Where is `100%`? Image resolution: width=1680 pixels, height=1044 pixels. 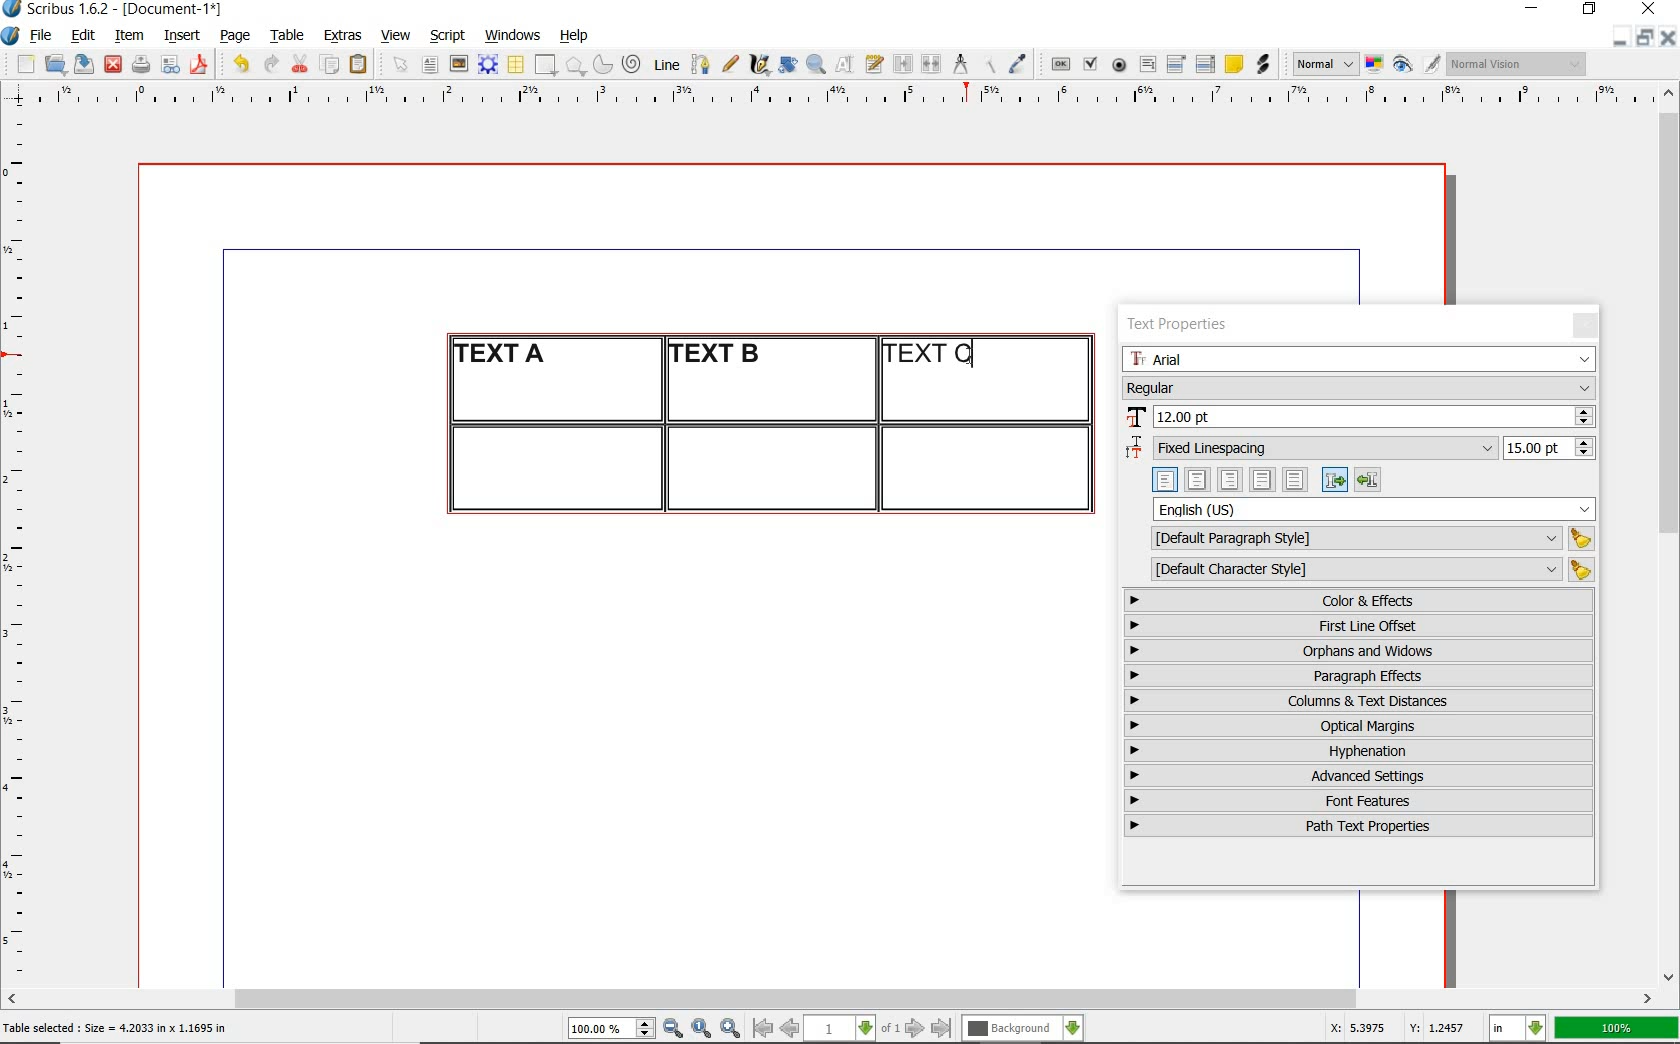 100% is located at coordinates (1618, 1028).